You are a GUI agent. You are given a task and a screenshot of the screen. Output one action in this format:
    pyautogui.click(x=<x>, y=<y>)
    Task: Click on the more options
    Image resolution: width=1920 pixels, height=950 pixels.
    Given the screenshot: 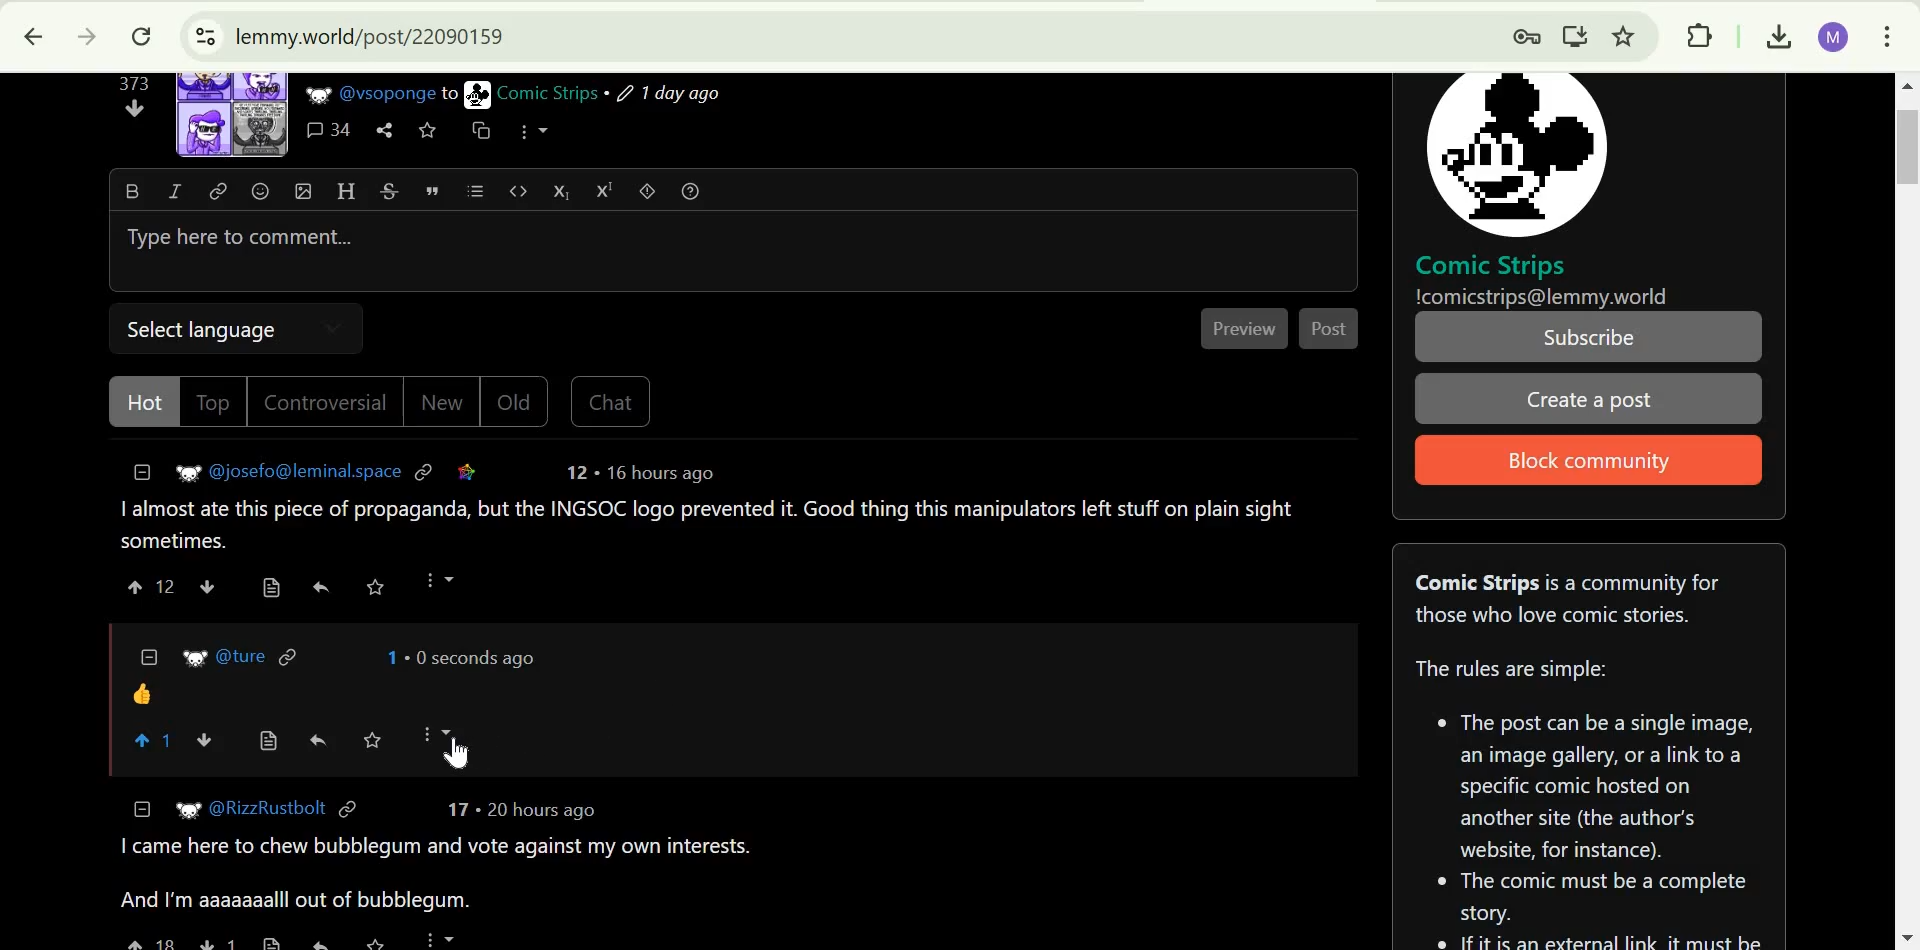 What is the action you would take?
    pyautogui.click(x=533, y=130)
    